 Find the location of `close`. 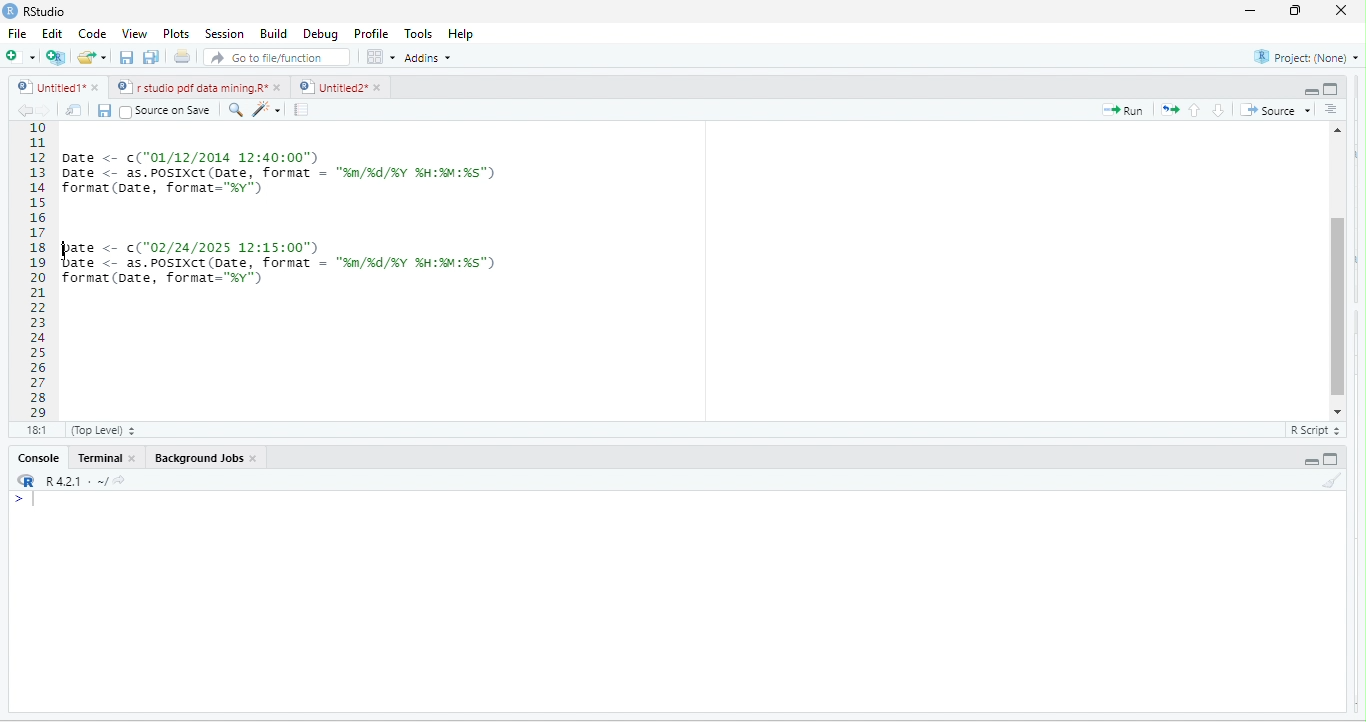

close is located at coordinates (1336, 10).